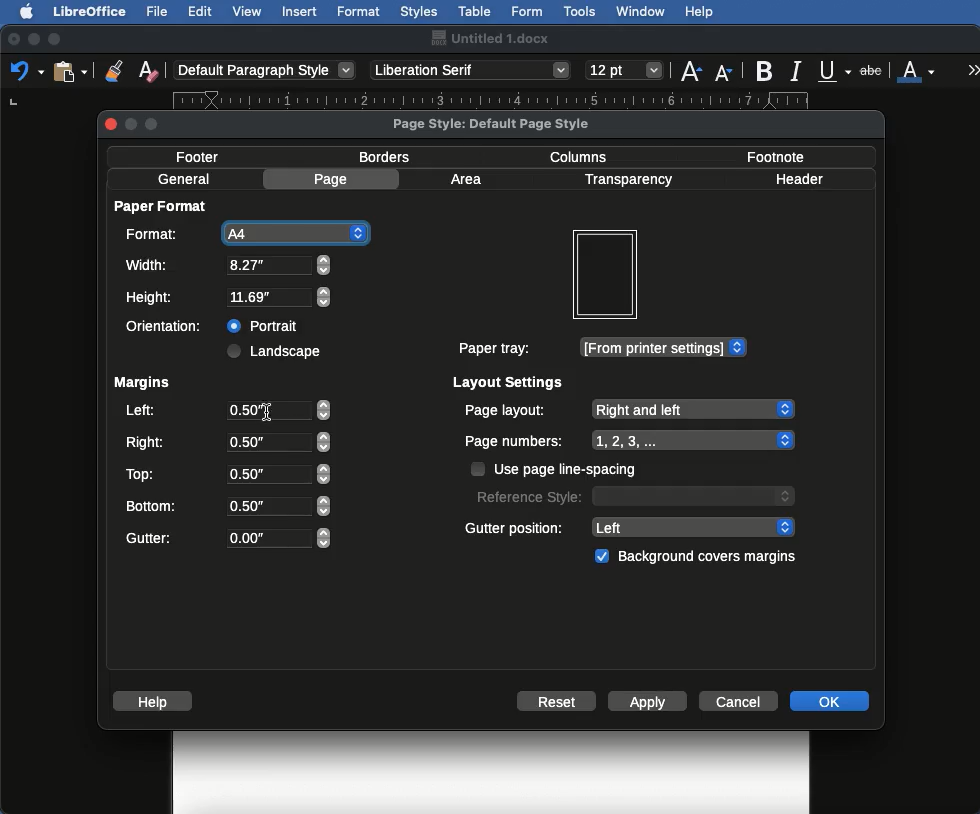 This screenshot has width=980, height=814. Describe the element at coordinates (266, 70) in the screenshot. I see `Paragraph style` at that location.